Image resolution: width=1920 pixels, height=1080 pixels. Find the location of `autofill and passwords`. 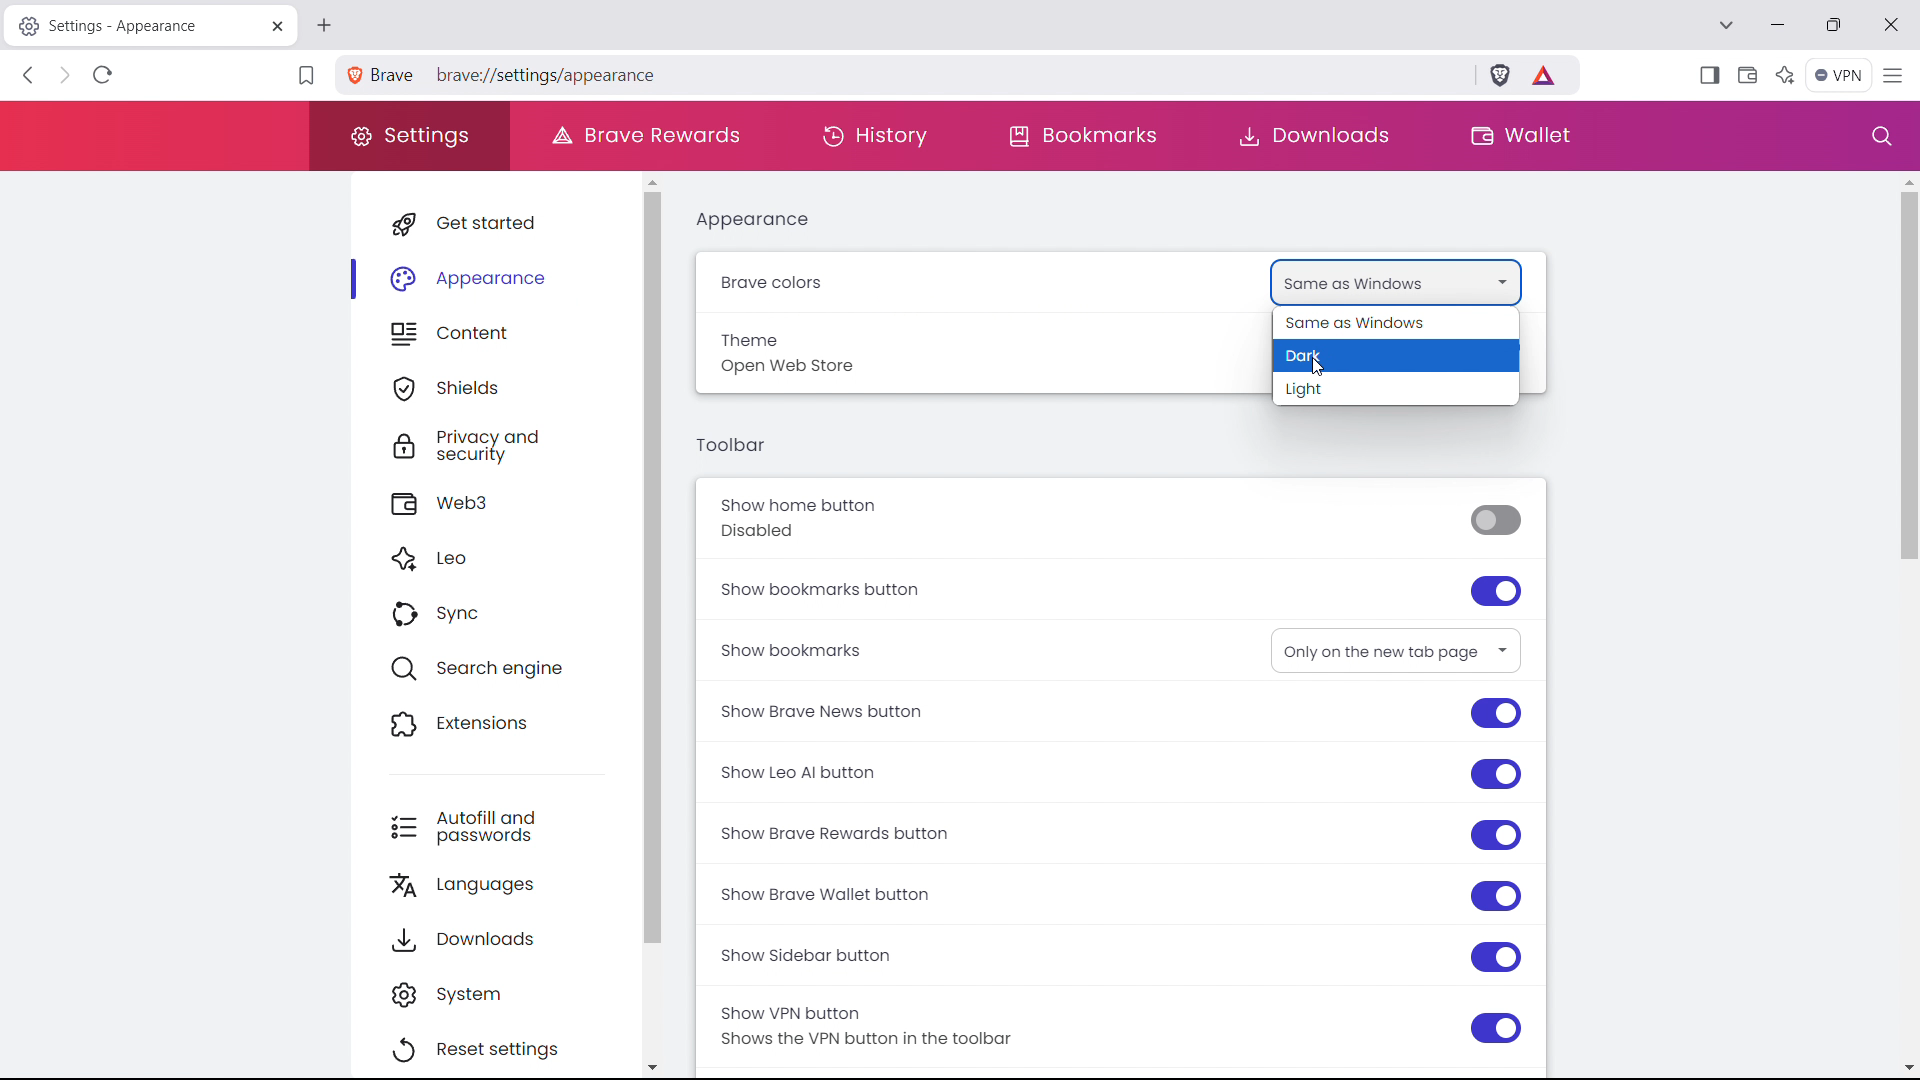

autofill and passwords is located at coordinates (506, 824).